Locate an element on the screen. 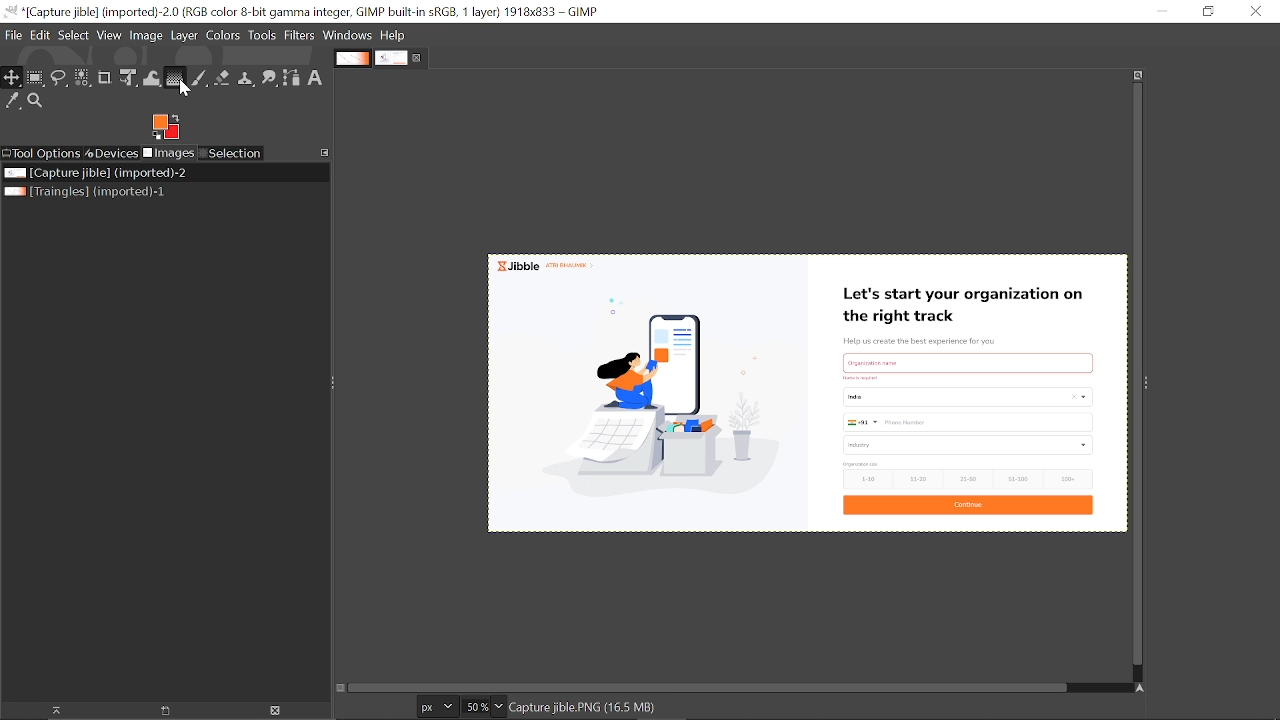  Toggle quick mask on/off is located at coordinates (341, 689).